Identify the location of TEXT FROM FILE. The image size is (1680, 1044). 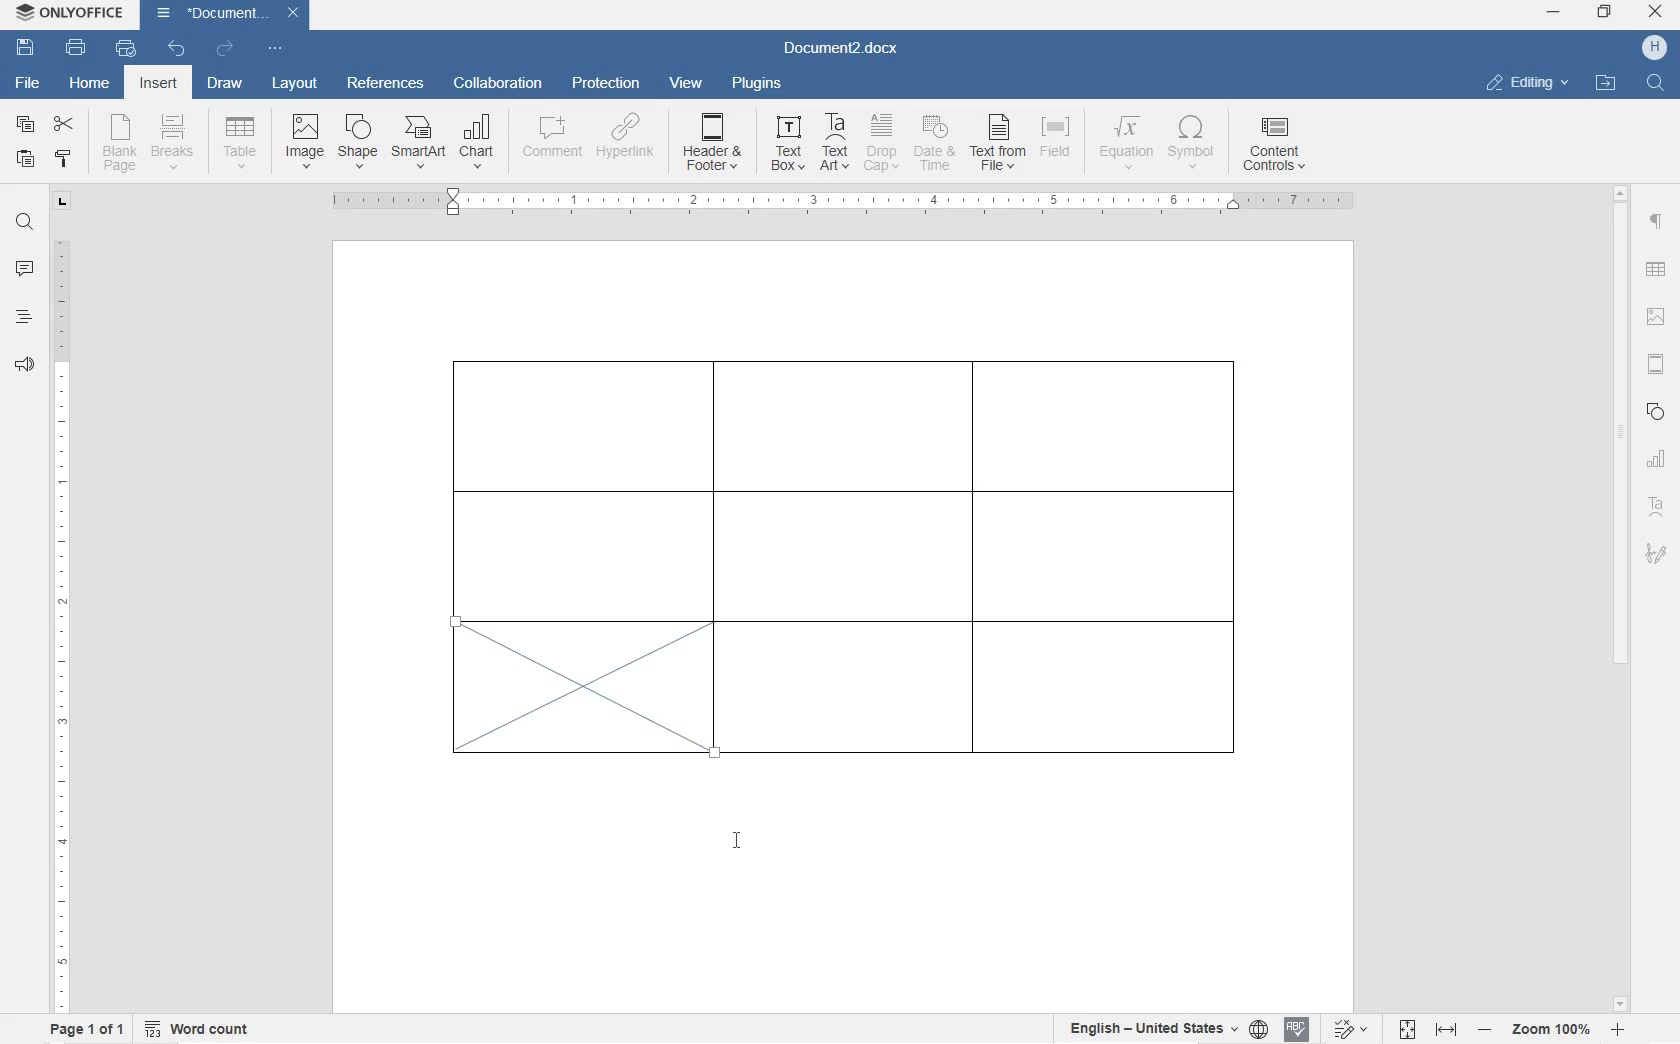
(1000, 145).